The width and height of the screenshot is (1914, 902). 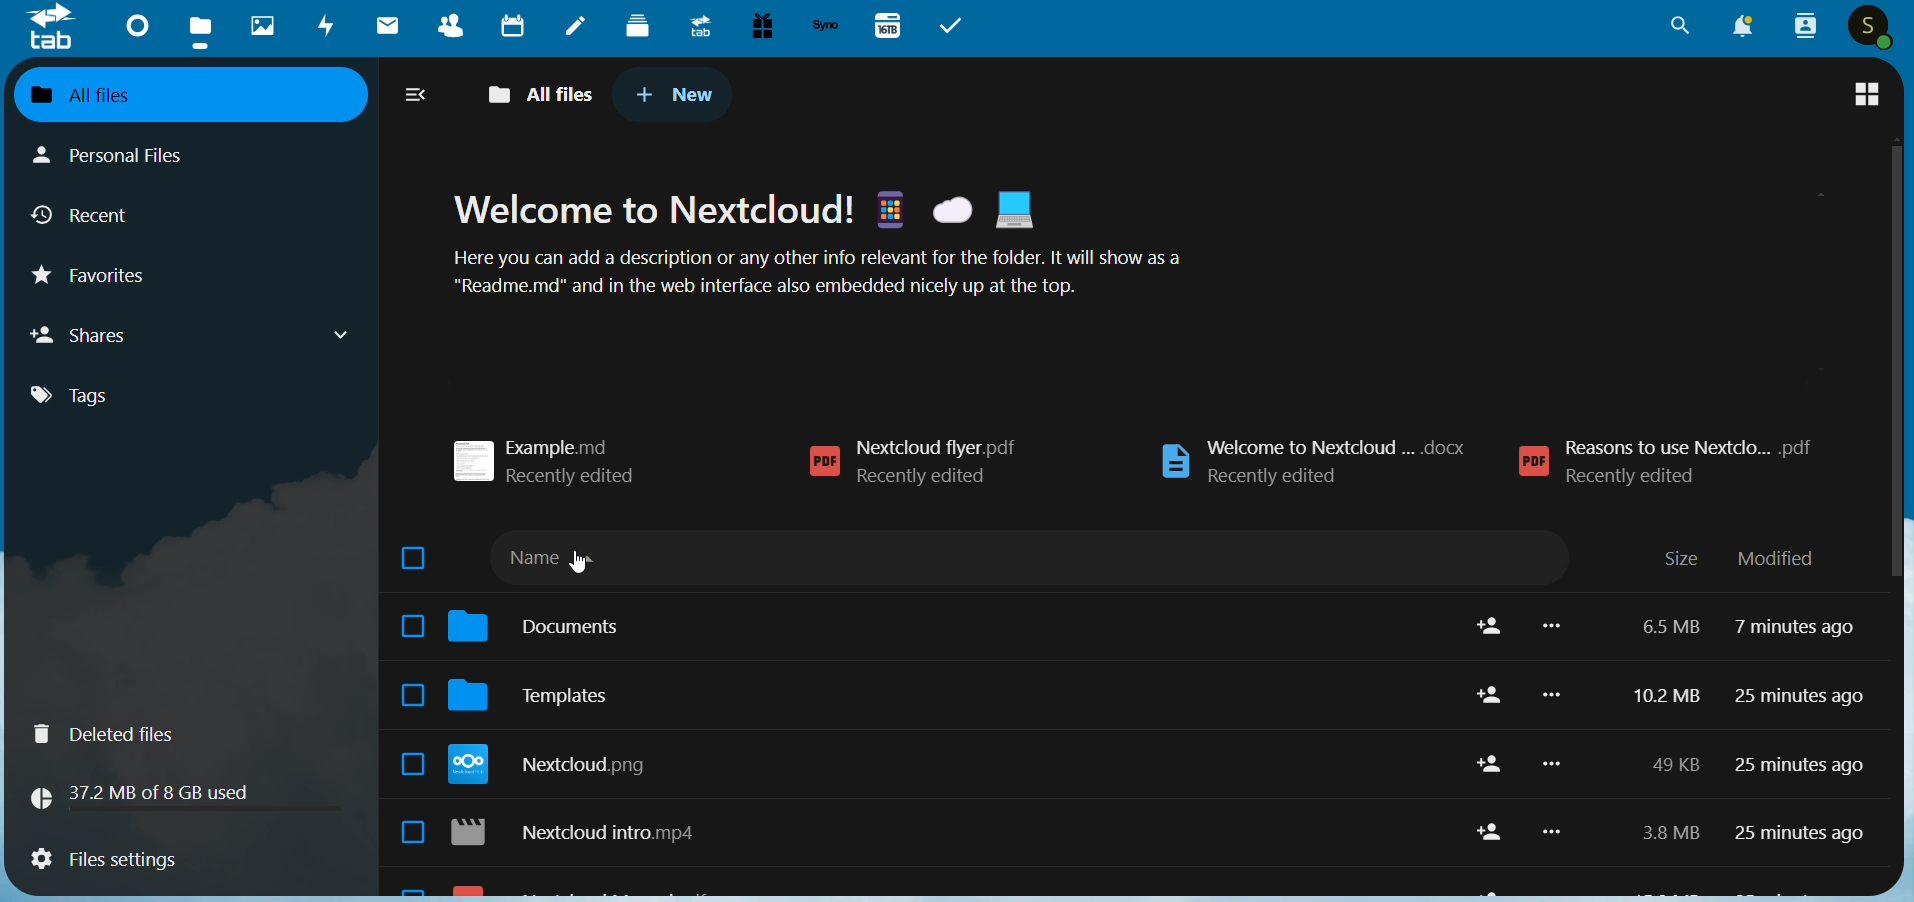 What do you see at coordinates (153, 216) in the screenshot?
I see `Recent` at bounding box center [153, 216].